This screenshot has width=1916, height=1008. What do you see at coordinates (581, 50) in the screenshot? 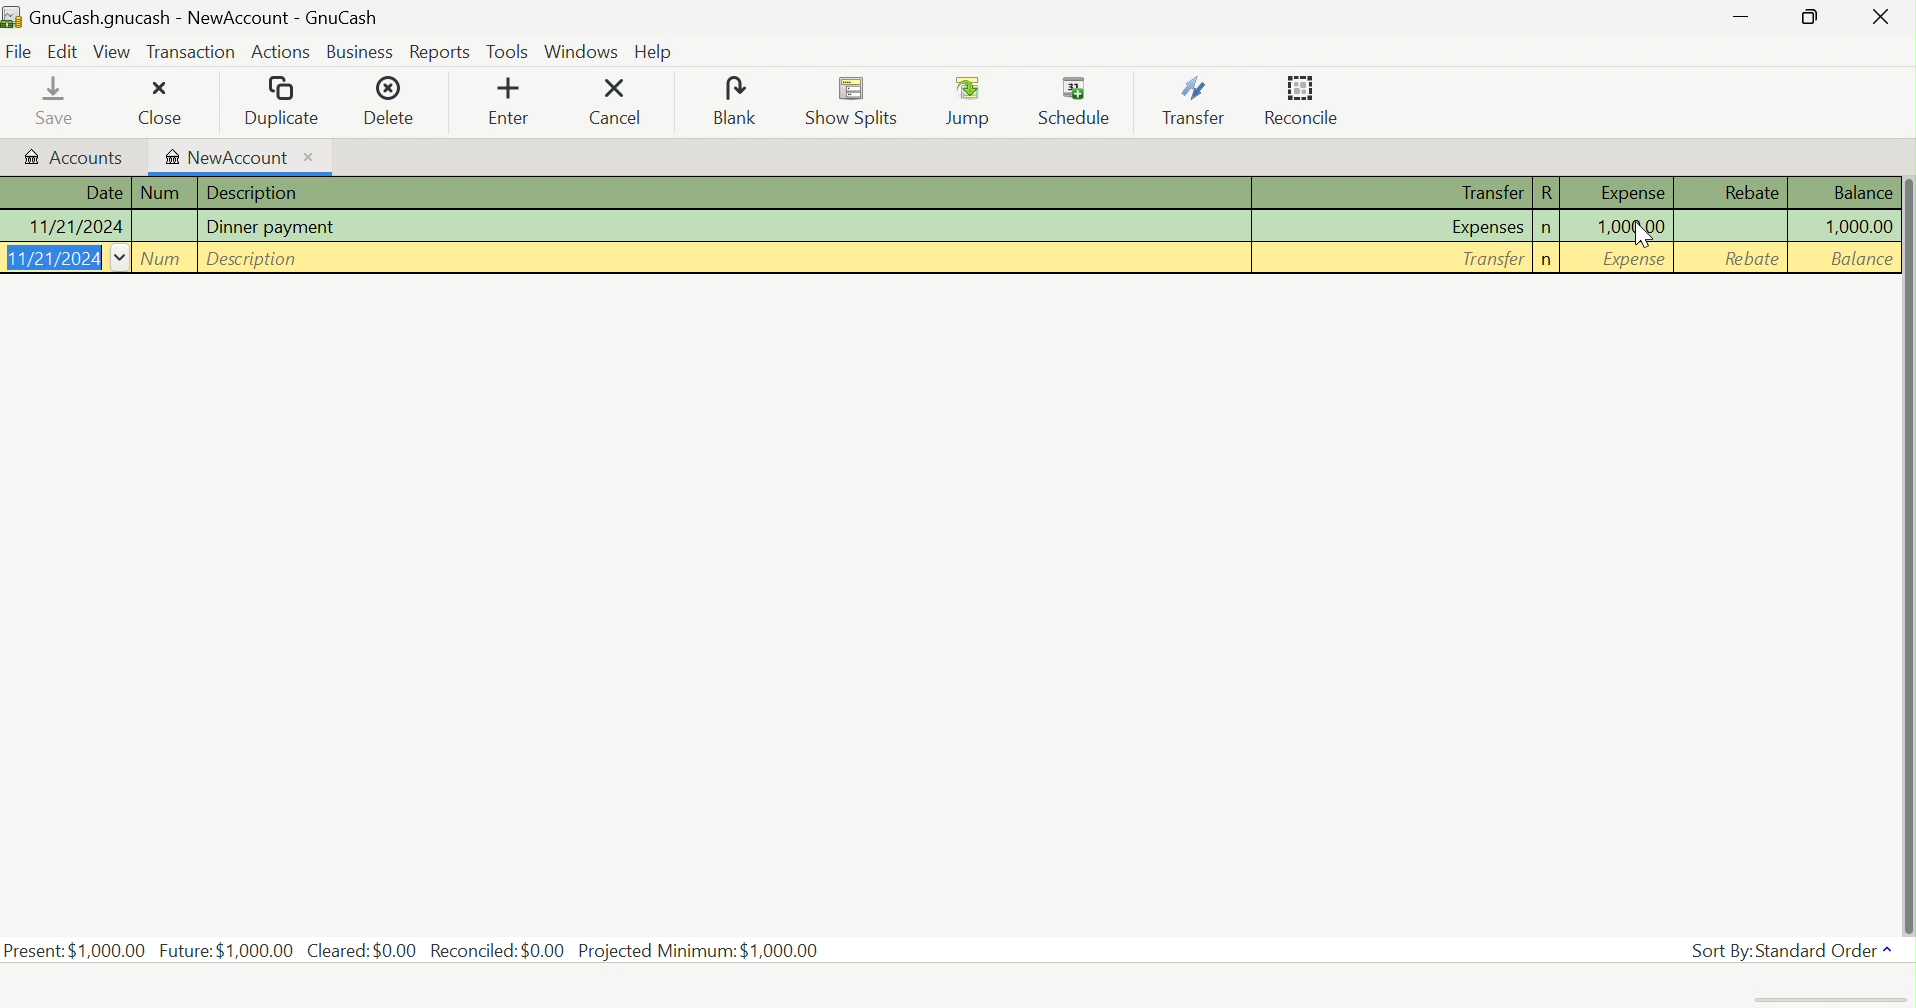
I see `Windows` at bounding box center [581, 50].